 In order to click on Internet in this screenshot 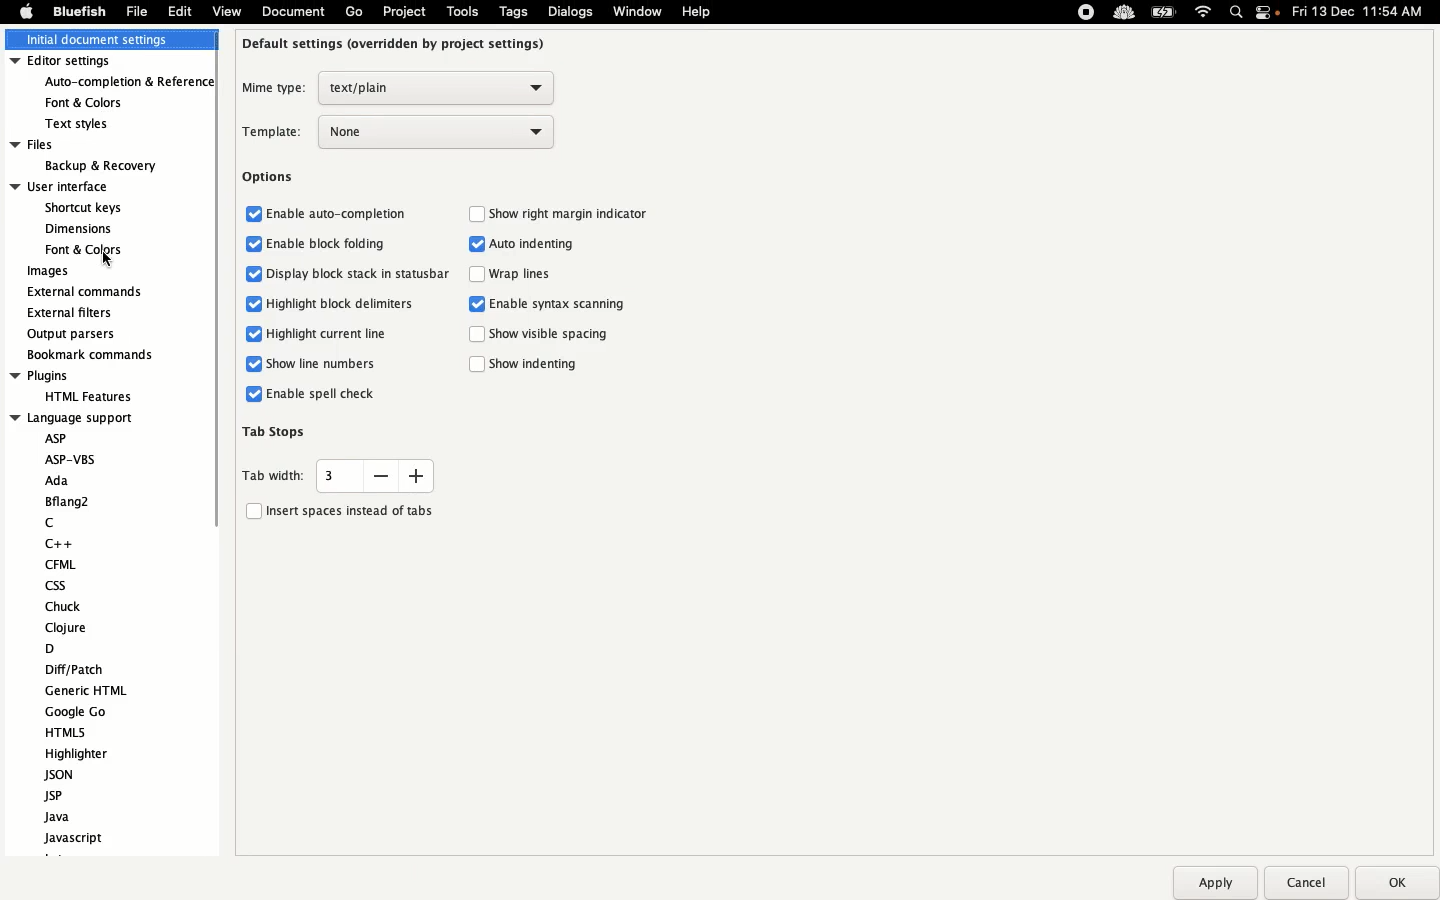, I will do `click(1204, 13)`.